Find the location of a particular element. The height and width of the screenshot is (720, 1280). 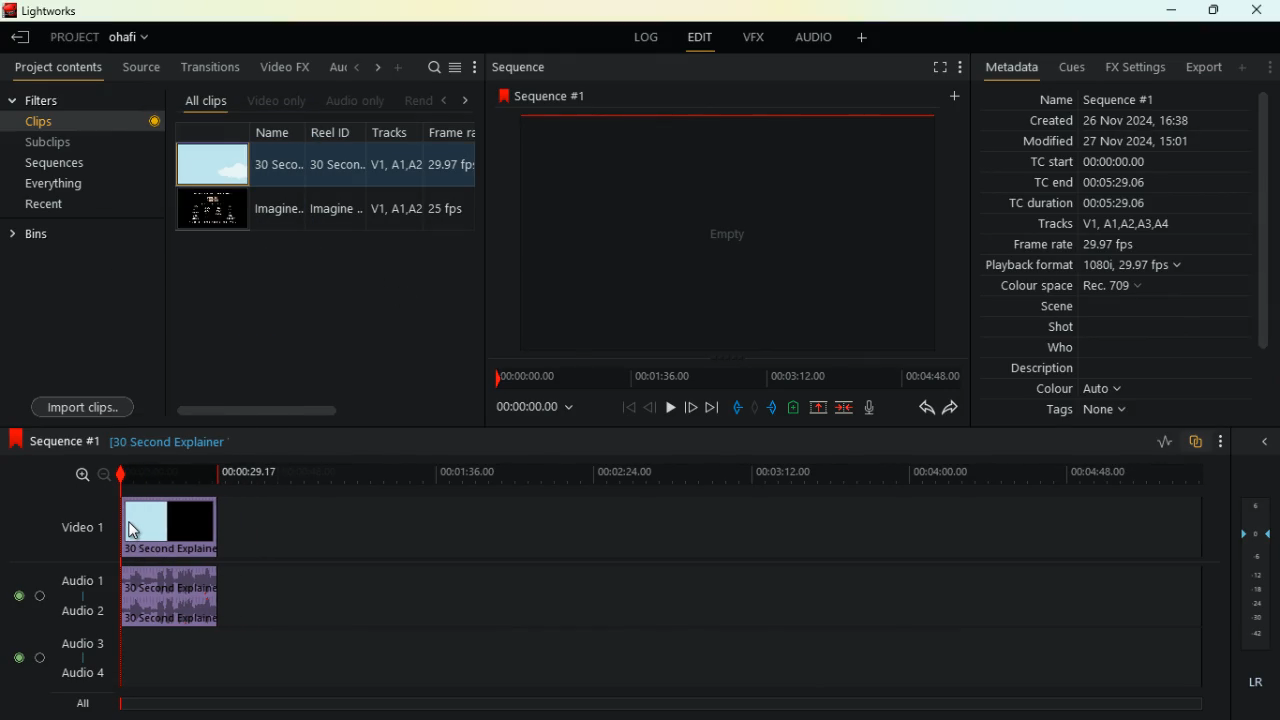

up is located at coordinates (815, 408).